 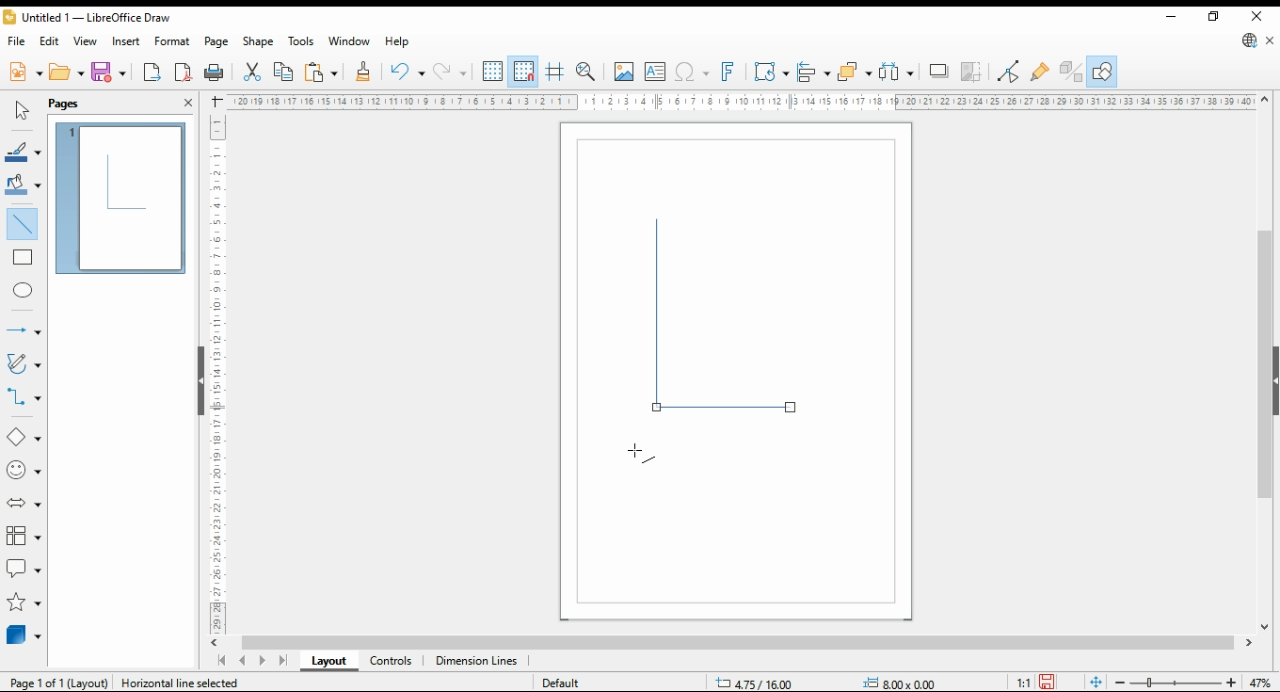 What do you see at coordinates (25, 635) in the screenshot?
I see `3D objects` at bounding box center [25, 635].